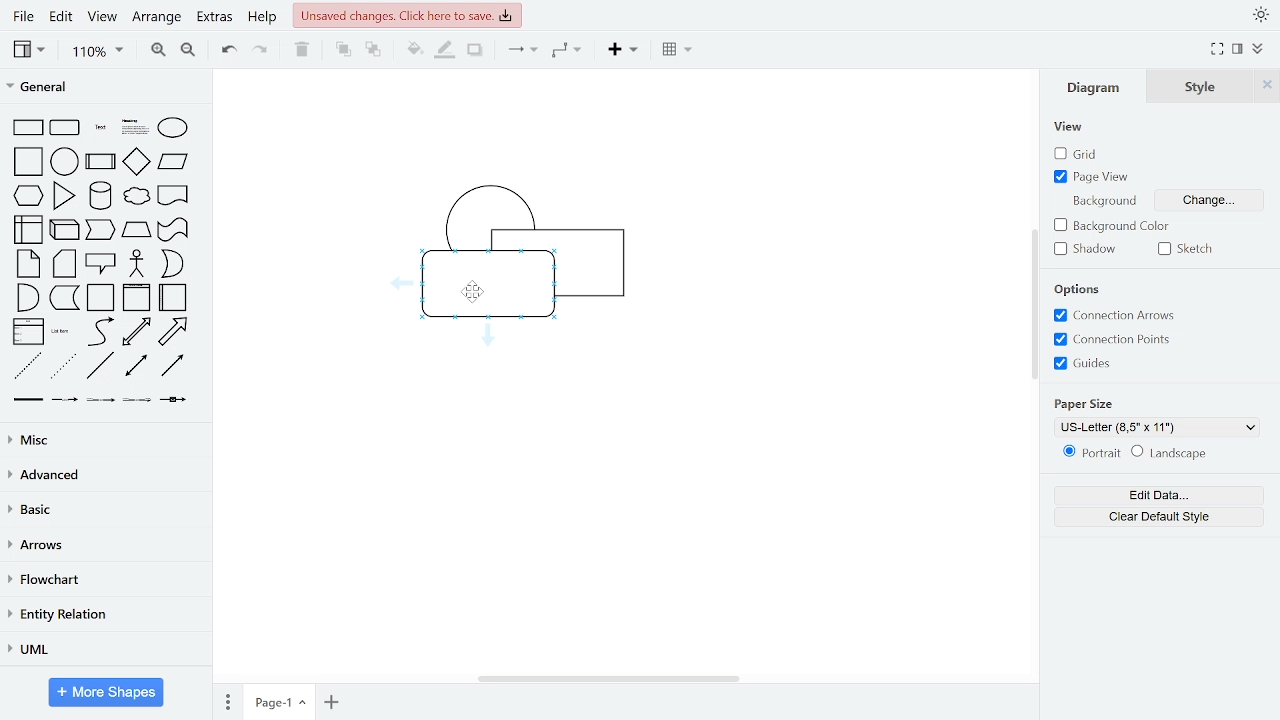 The height and width of the screenshot is (720, 1280). What do you see at coordinates (519, 259) in the screenshot?
I see `diagram` at bounding box center [519, 259].